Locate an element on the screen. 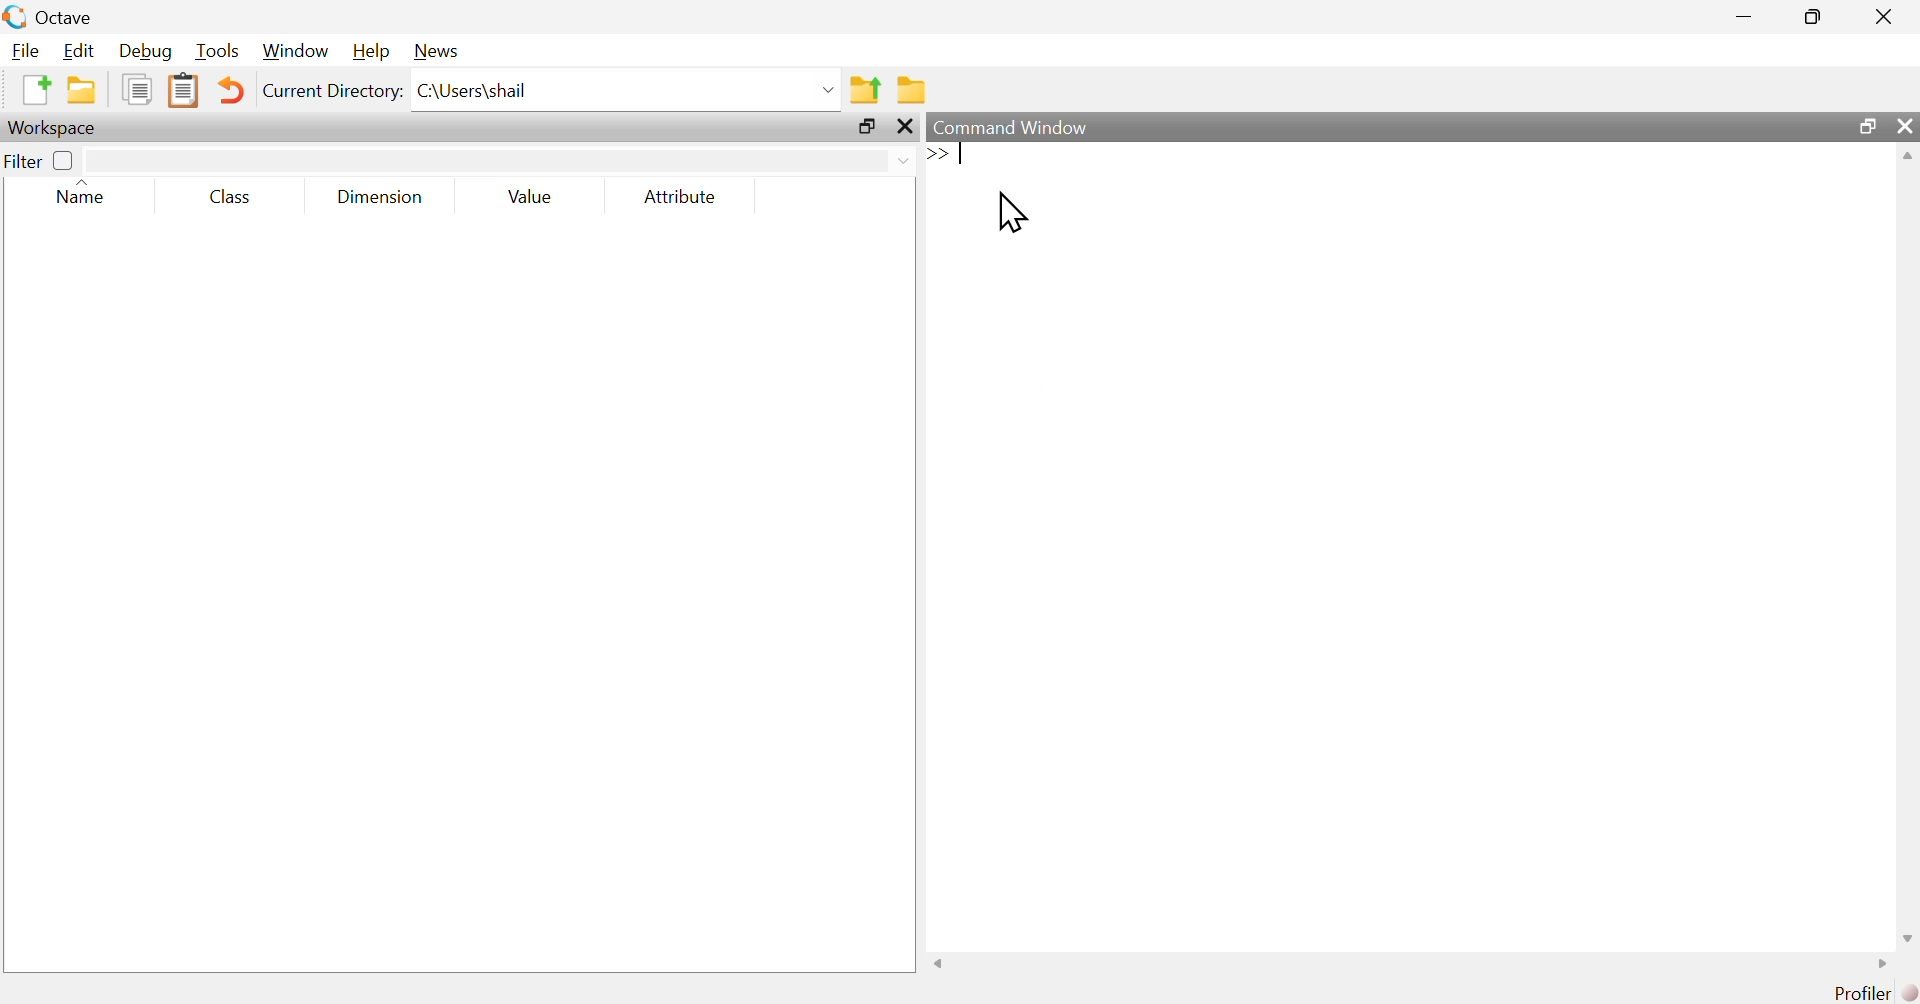  Attribute is located at coordinates (682, 198).